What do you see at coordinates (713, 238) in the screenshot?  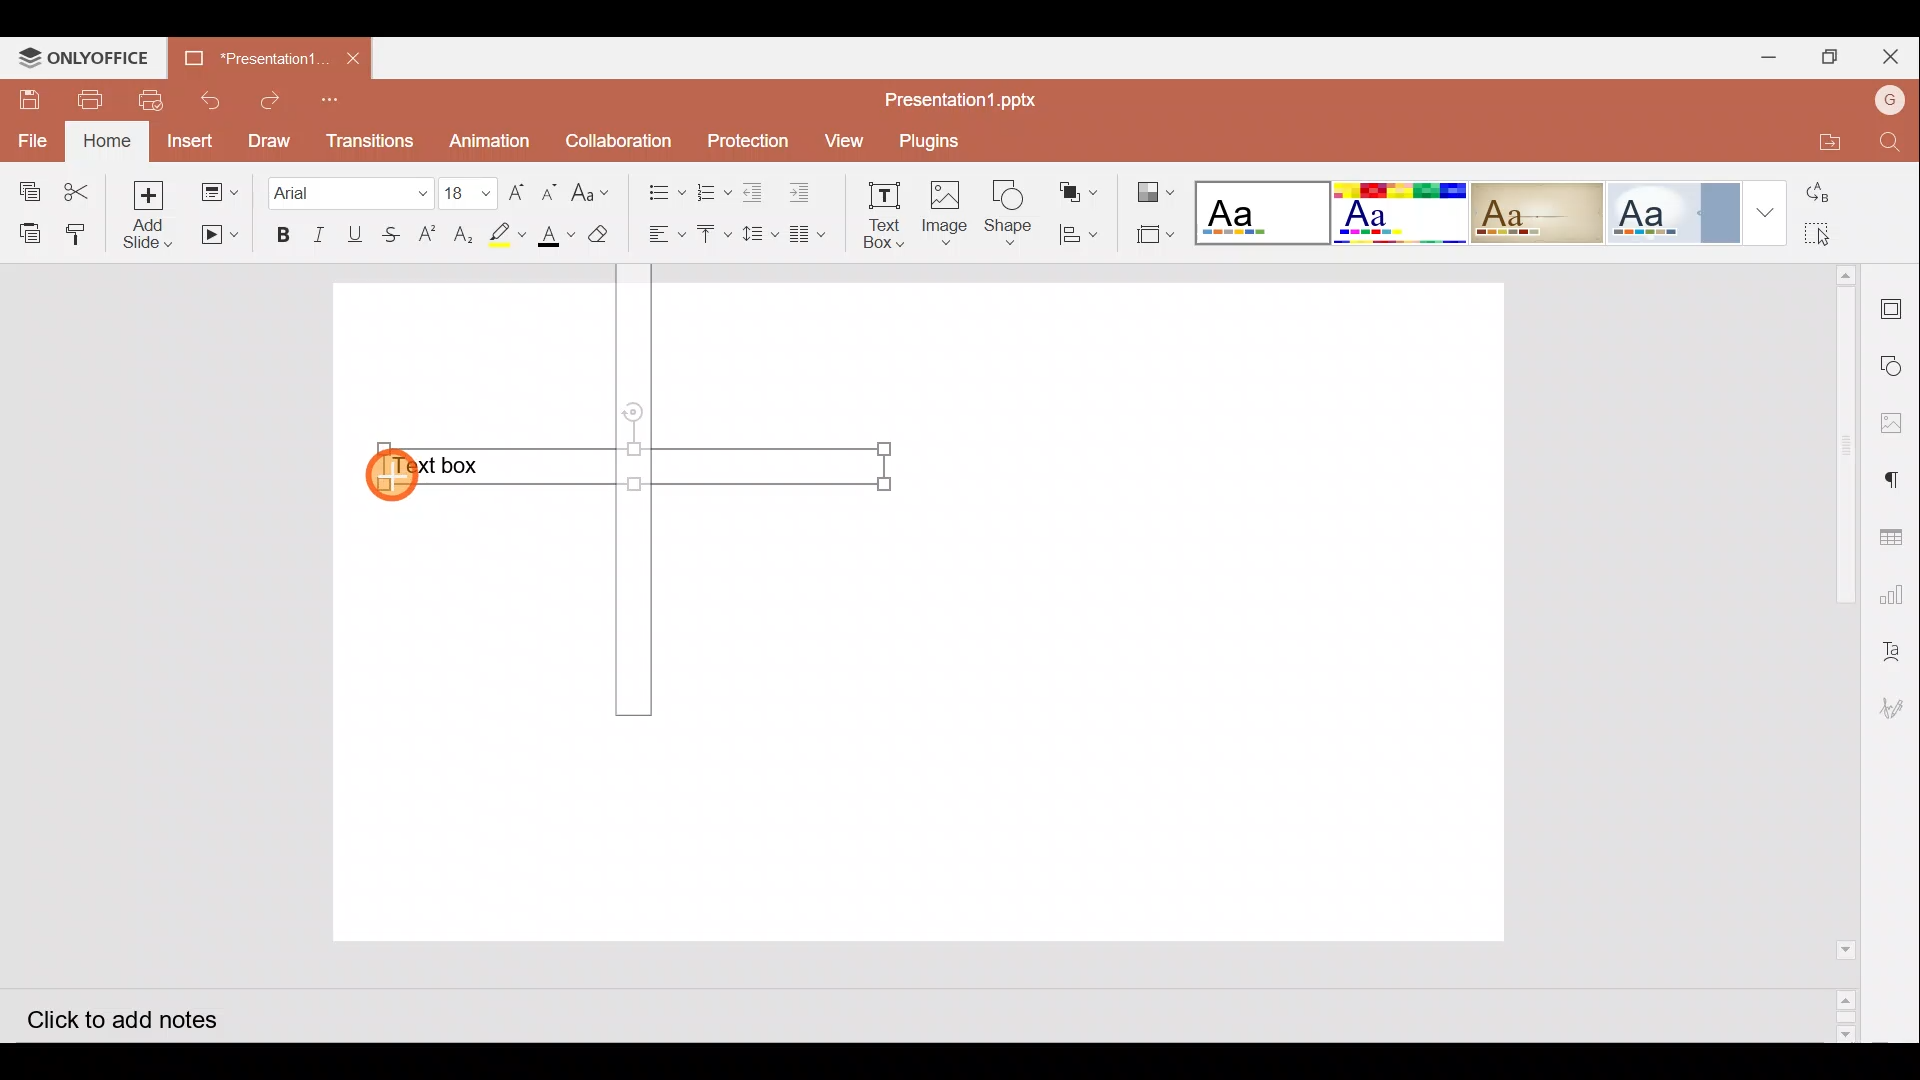 I see `Vertical align` at bounding box center [713, 238].